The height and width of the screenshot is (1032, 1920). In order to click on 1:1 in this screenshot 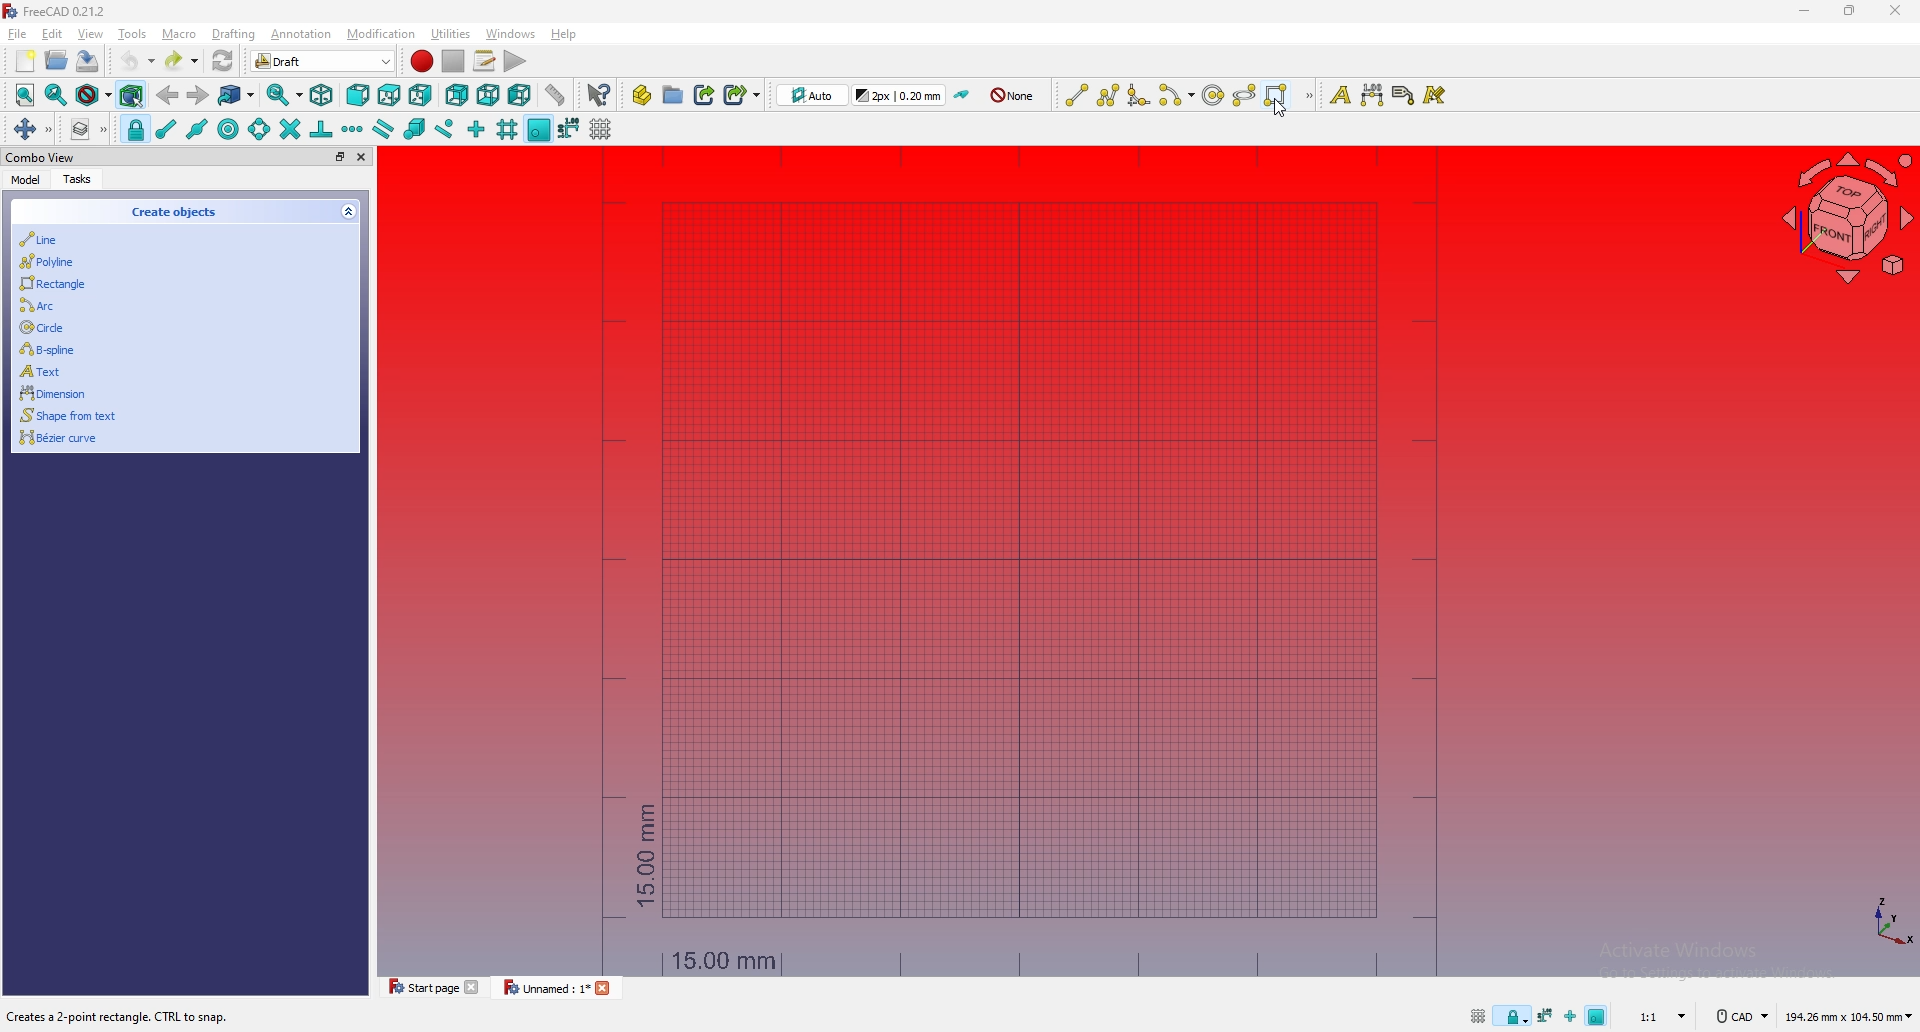, I will do `click(1659, 1017)`.